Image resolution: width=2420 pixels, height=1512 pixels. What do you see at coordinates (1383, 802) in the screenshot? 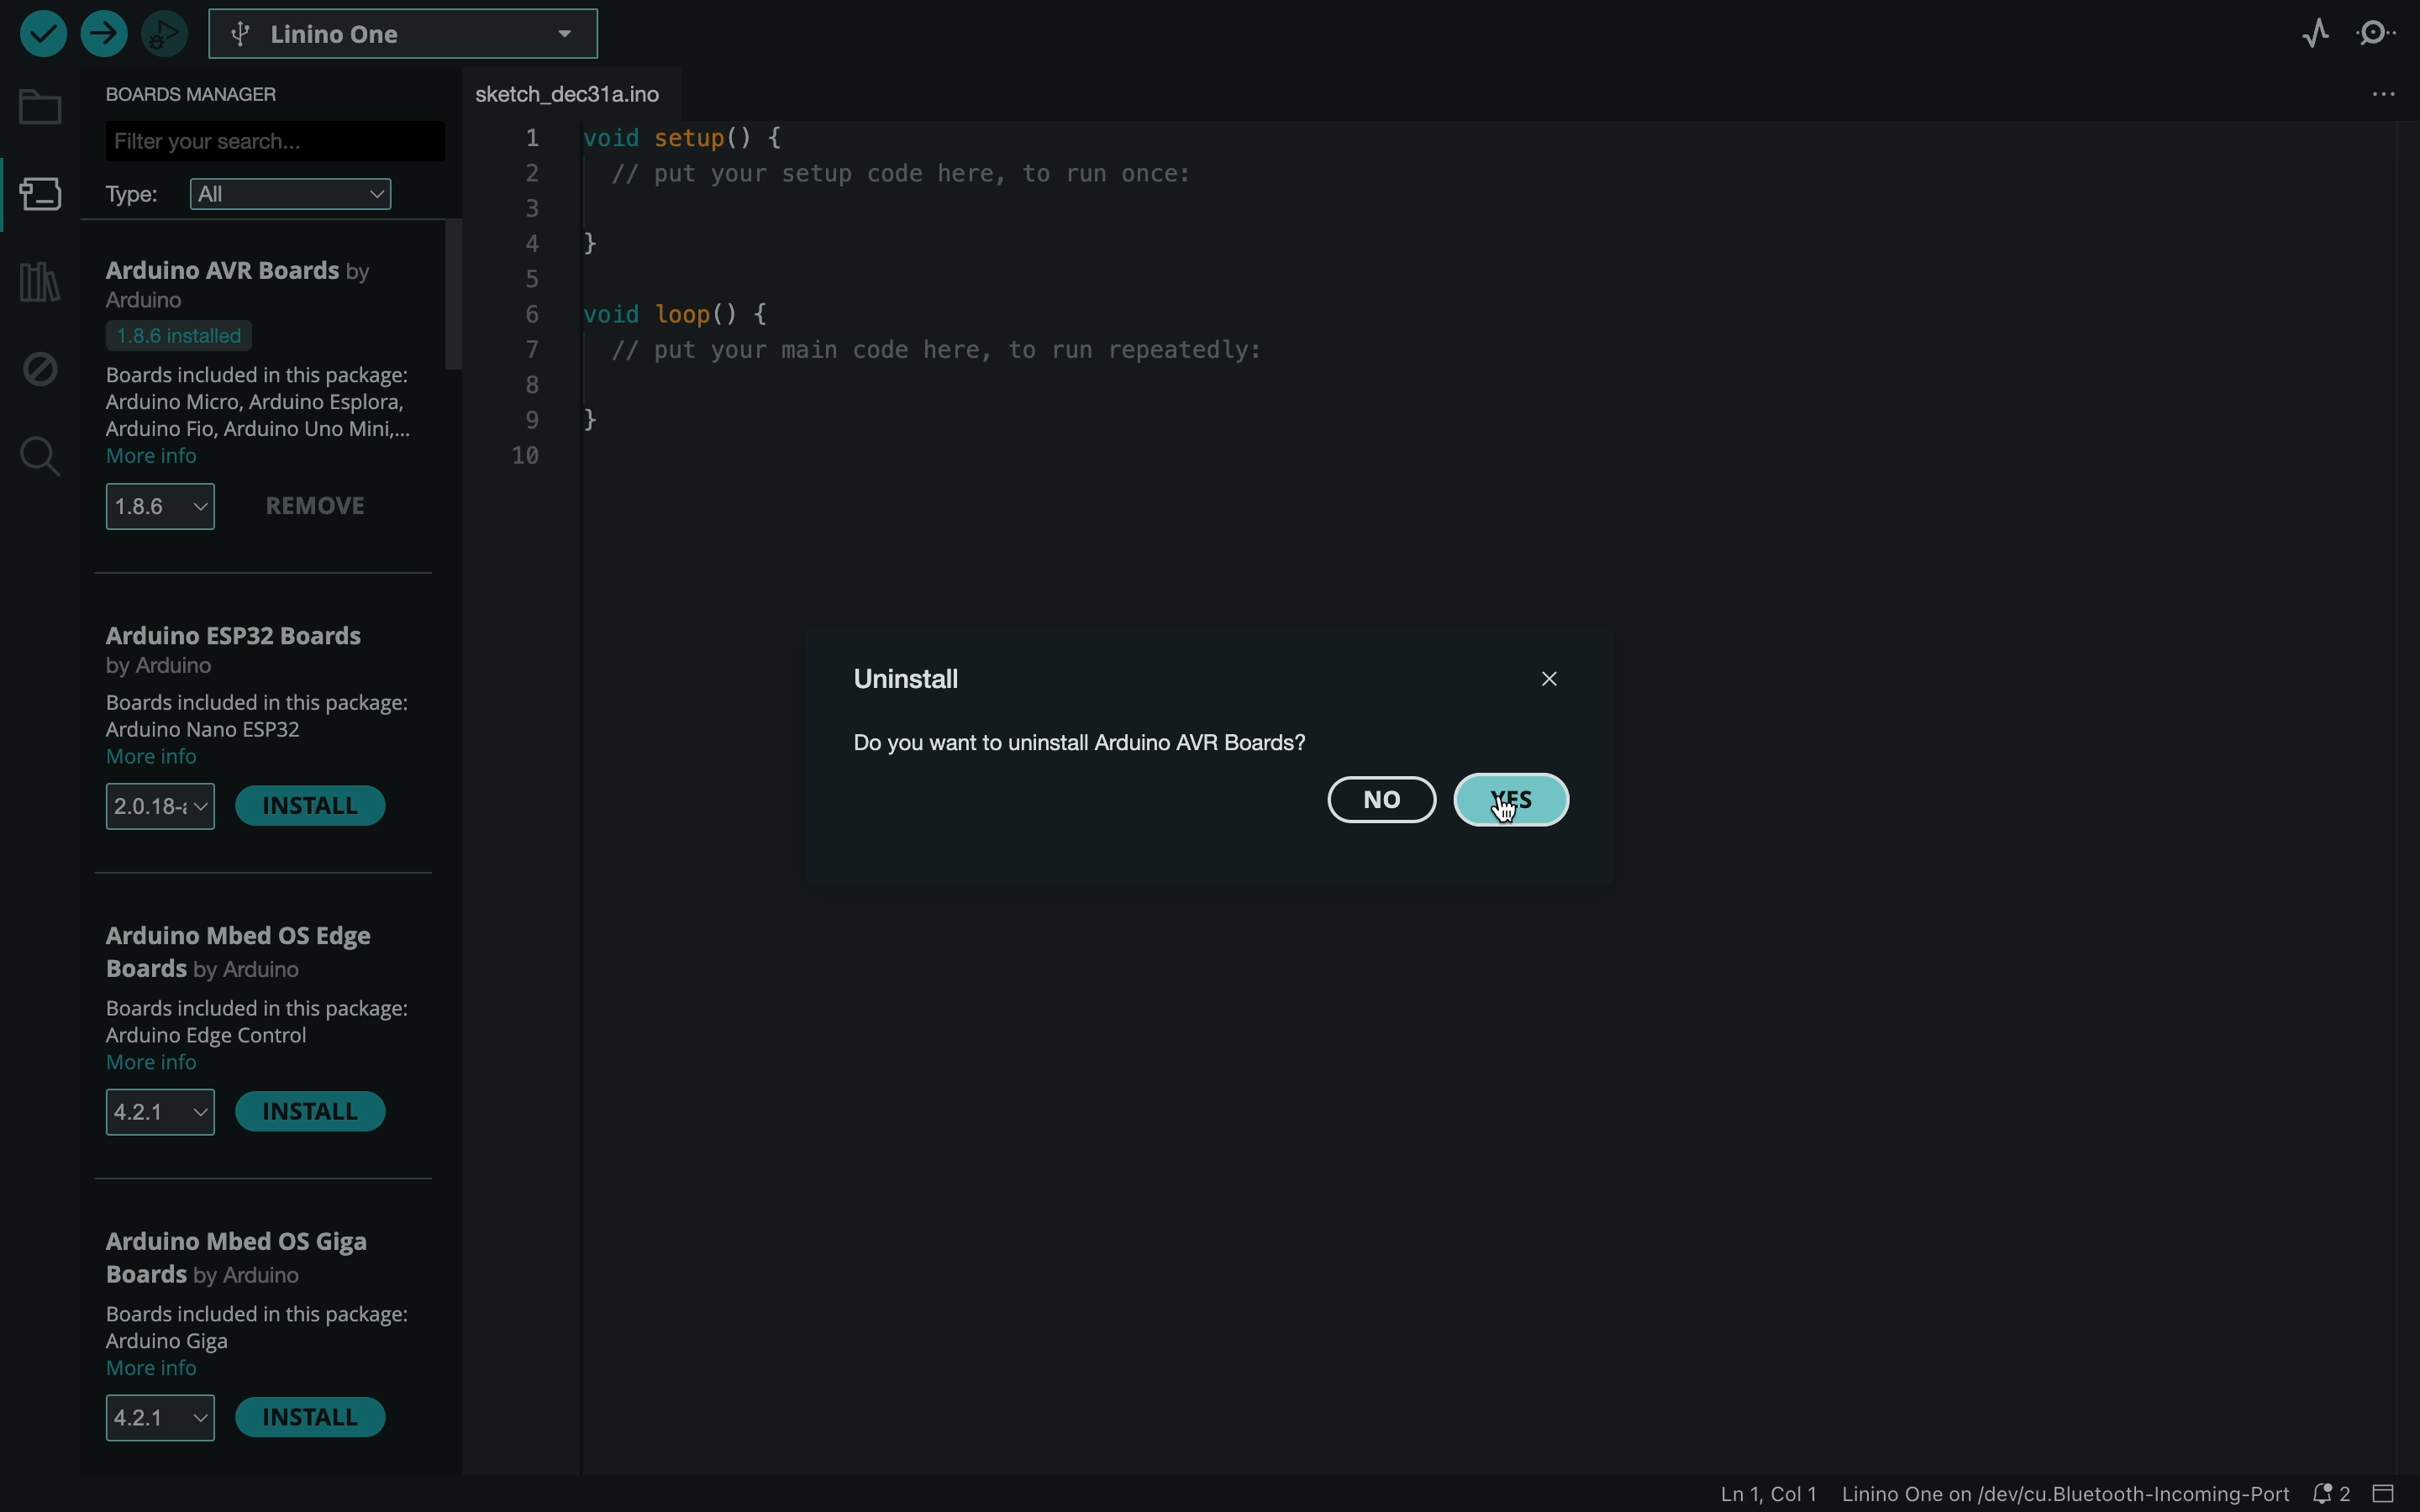
I see `no` at bounding box center [1383, 802].